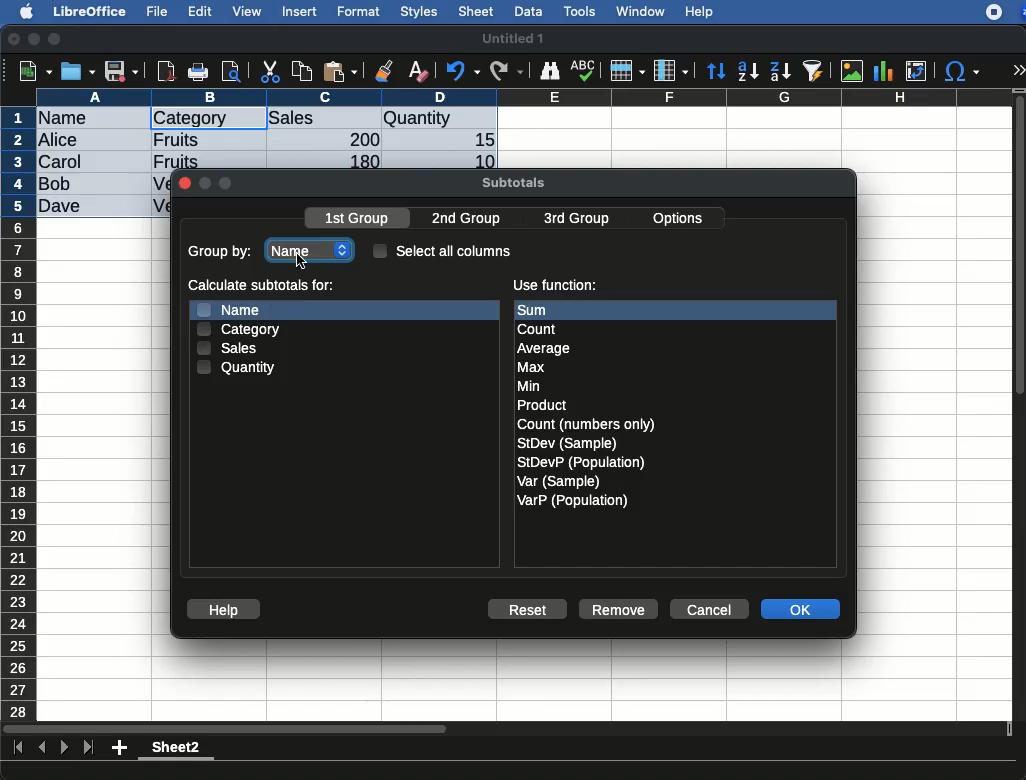  I want to click on Carol, so click(77, 163).